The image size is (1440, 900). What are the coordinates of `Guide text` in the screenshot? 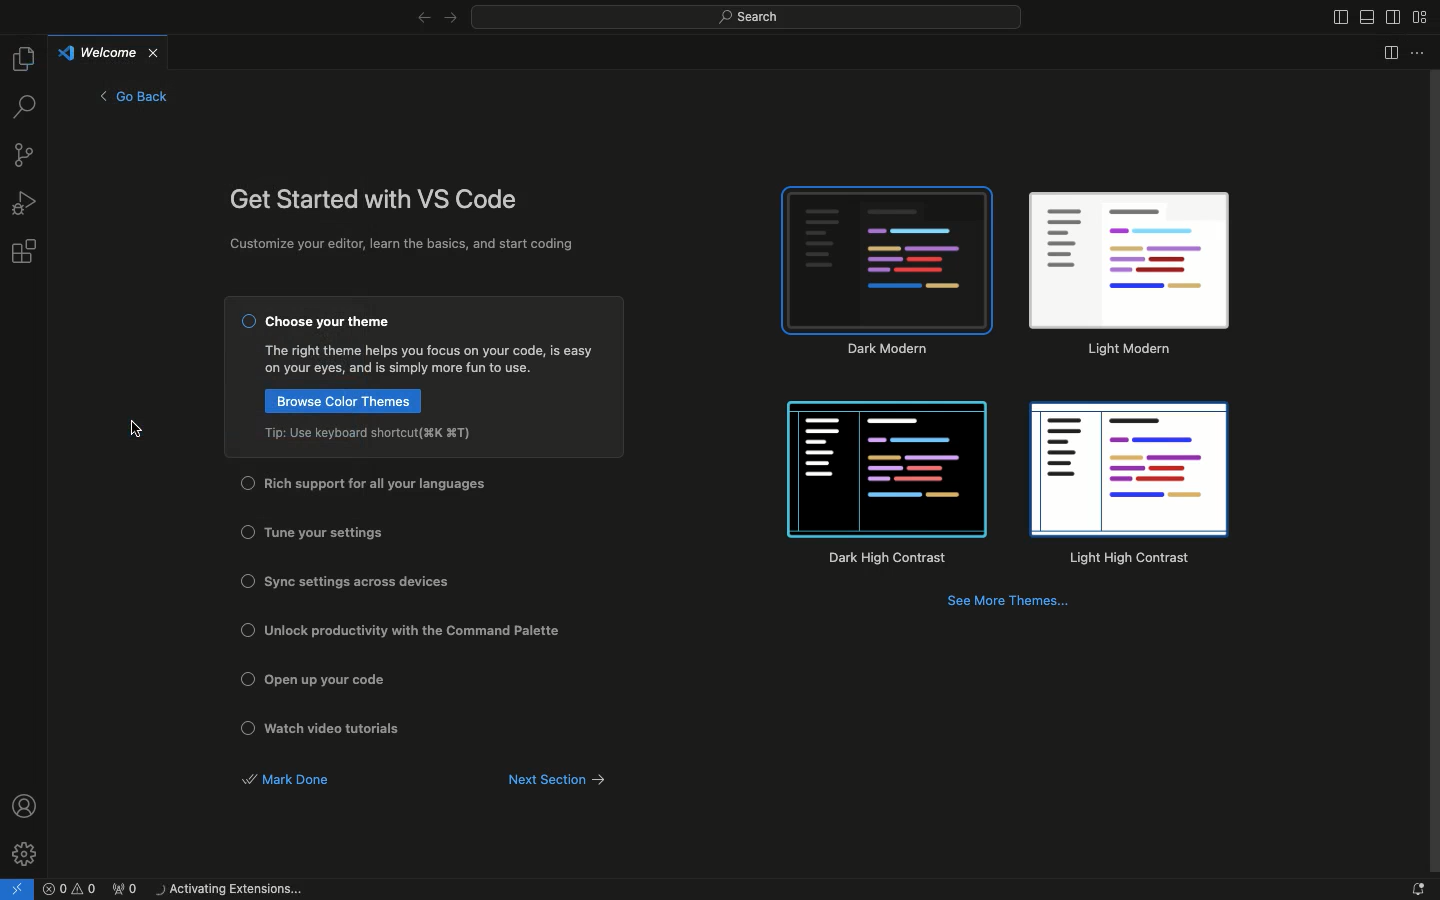 It's located at (431, 360).